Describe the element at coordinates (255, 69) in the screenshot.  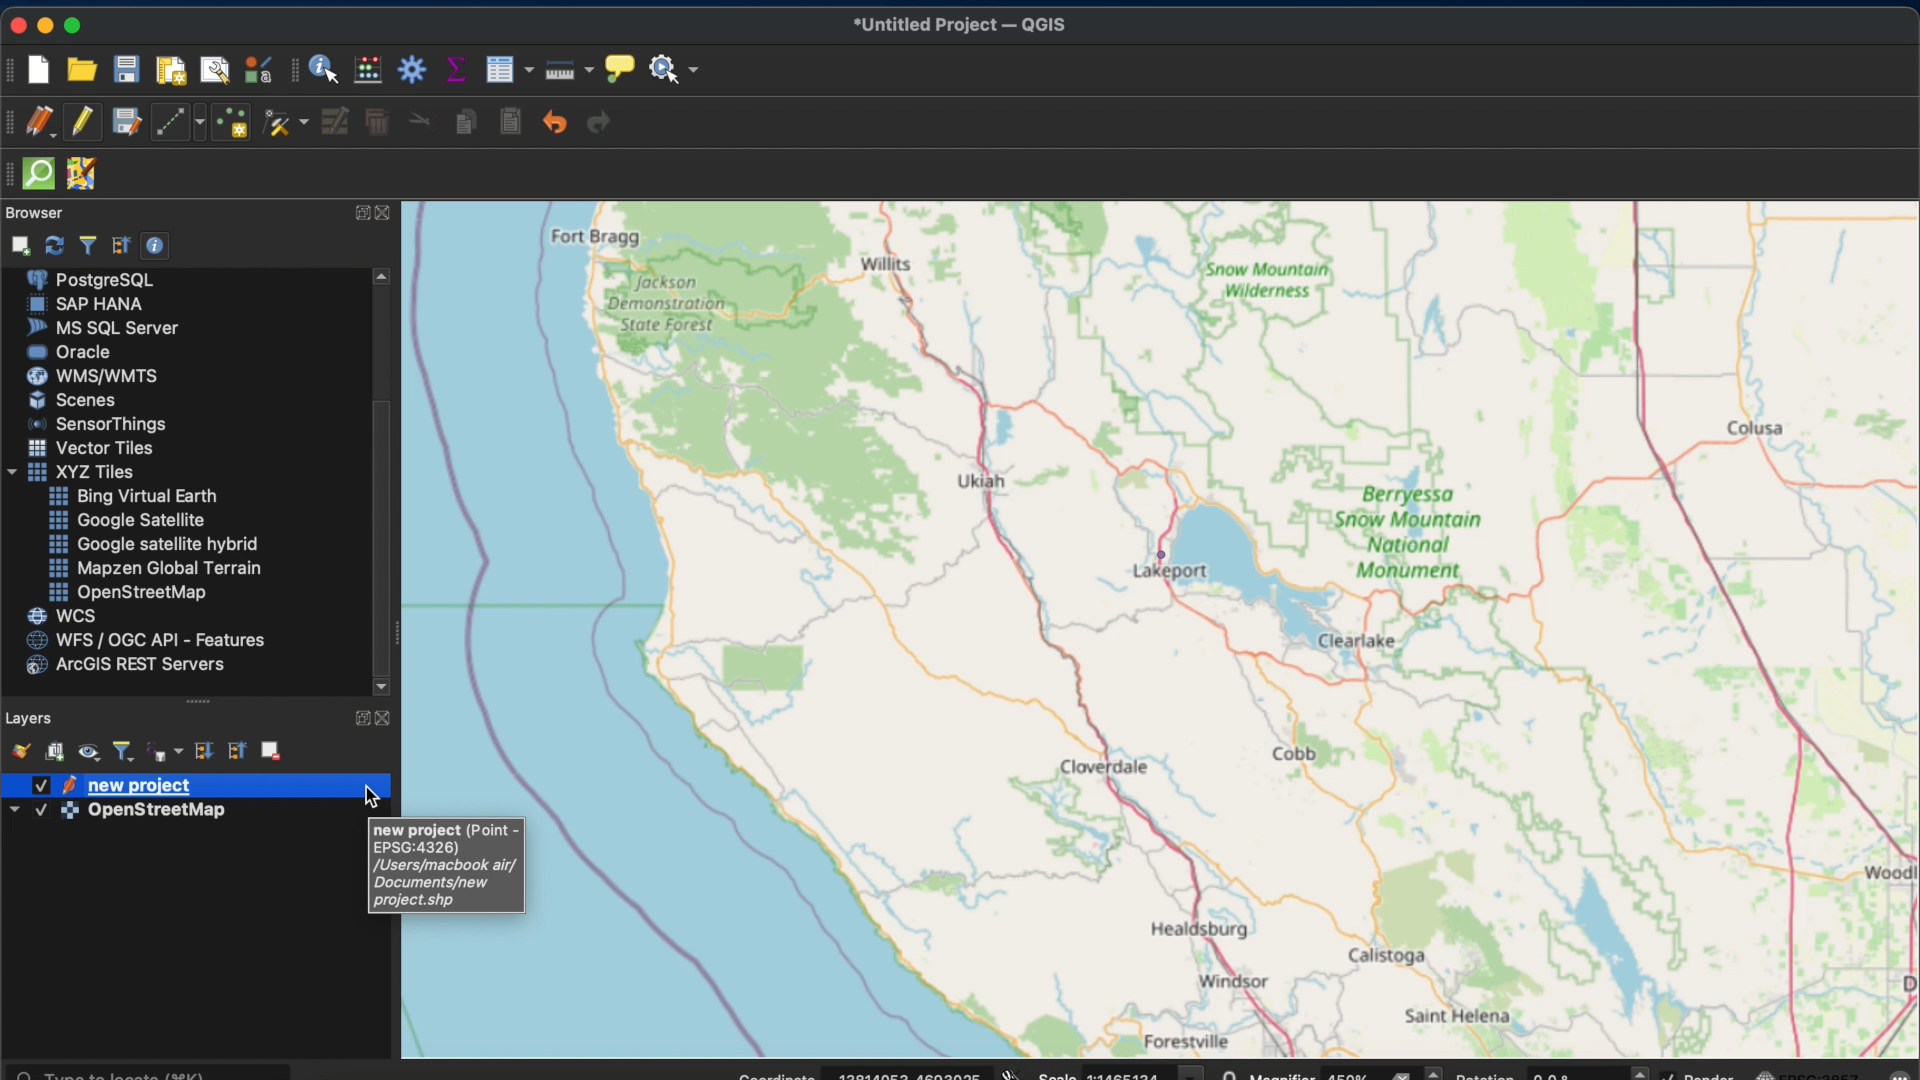
I see `style manager` at that location.